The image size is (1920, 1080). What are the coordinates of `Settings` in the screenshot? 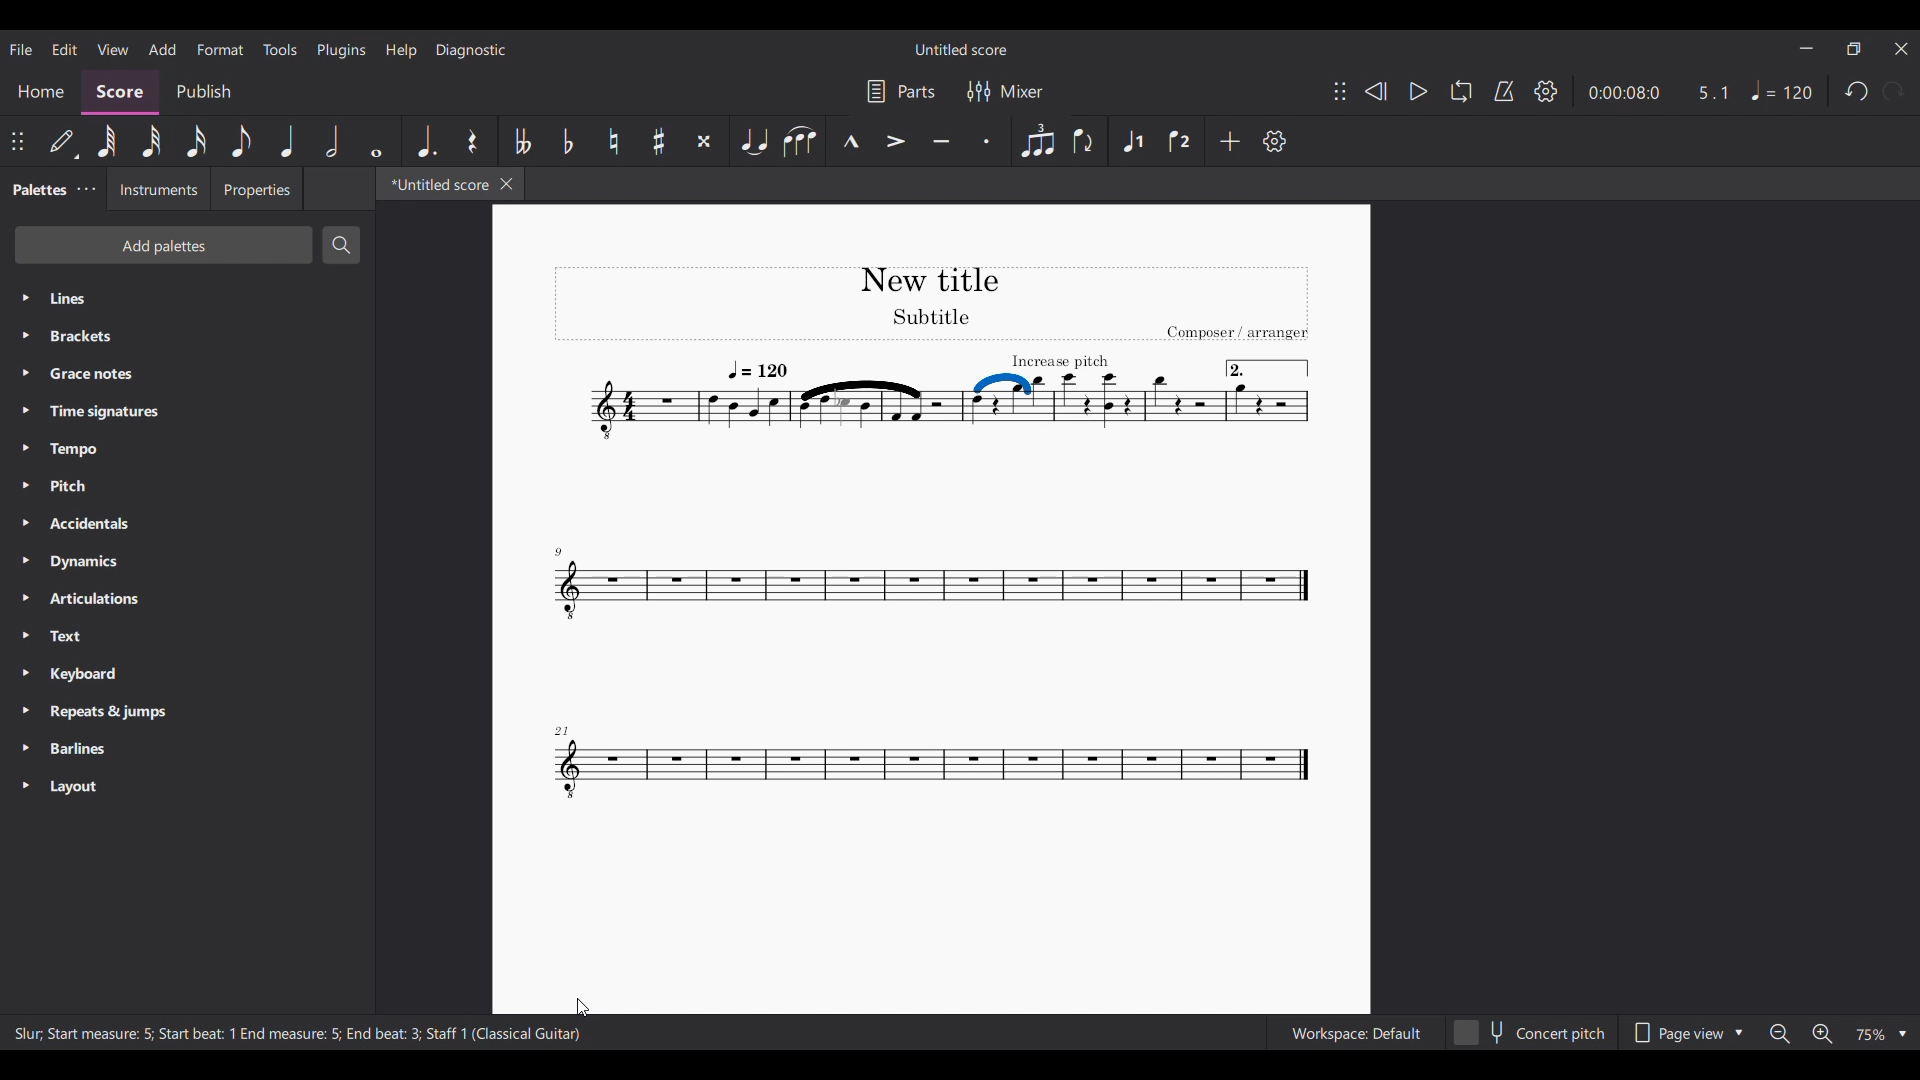 It's located at (1546, 91).